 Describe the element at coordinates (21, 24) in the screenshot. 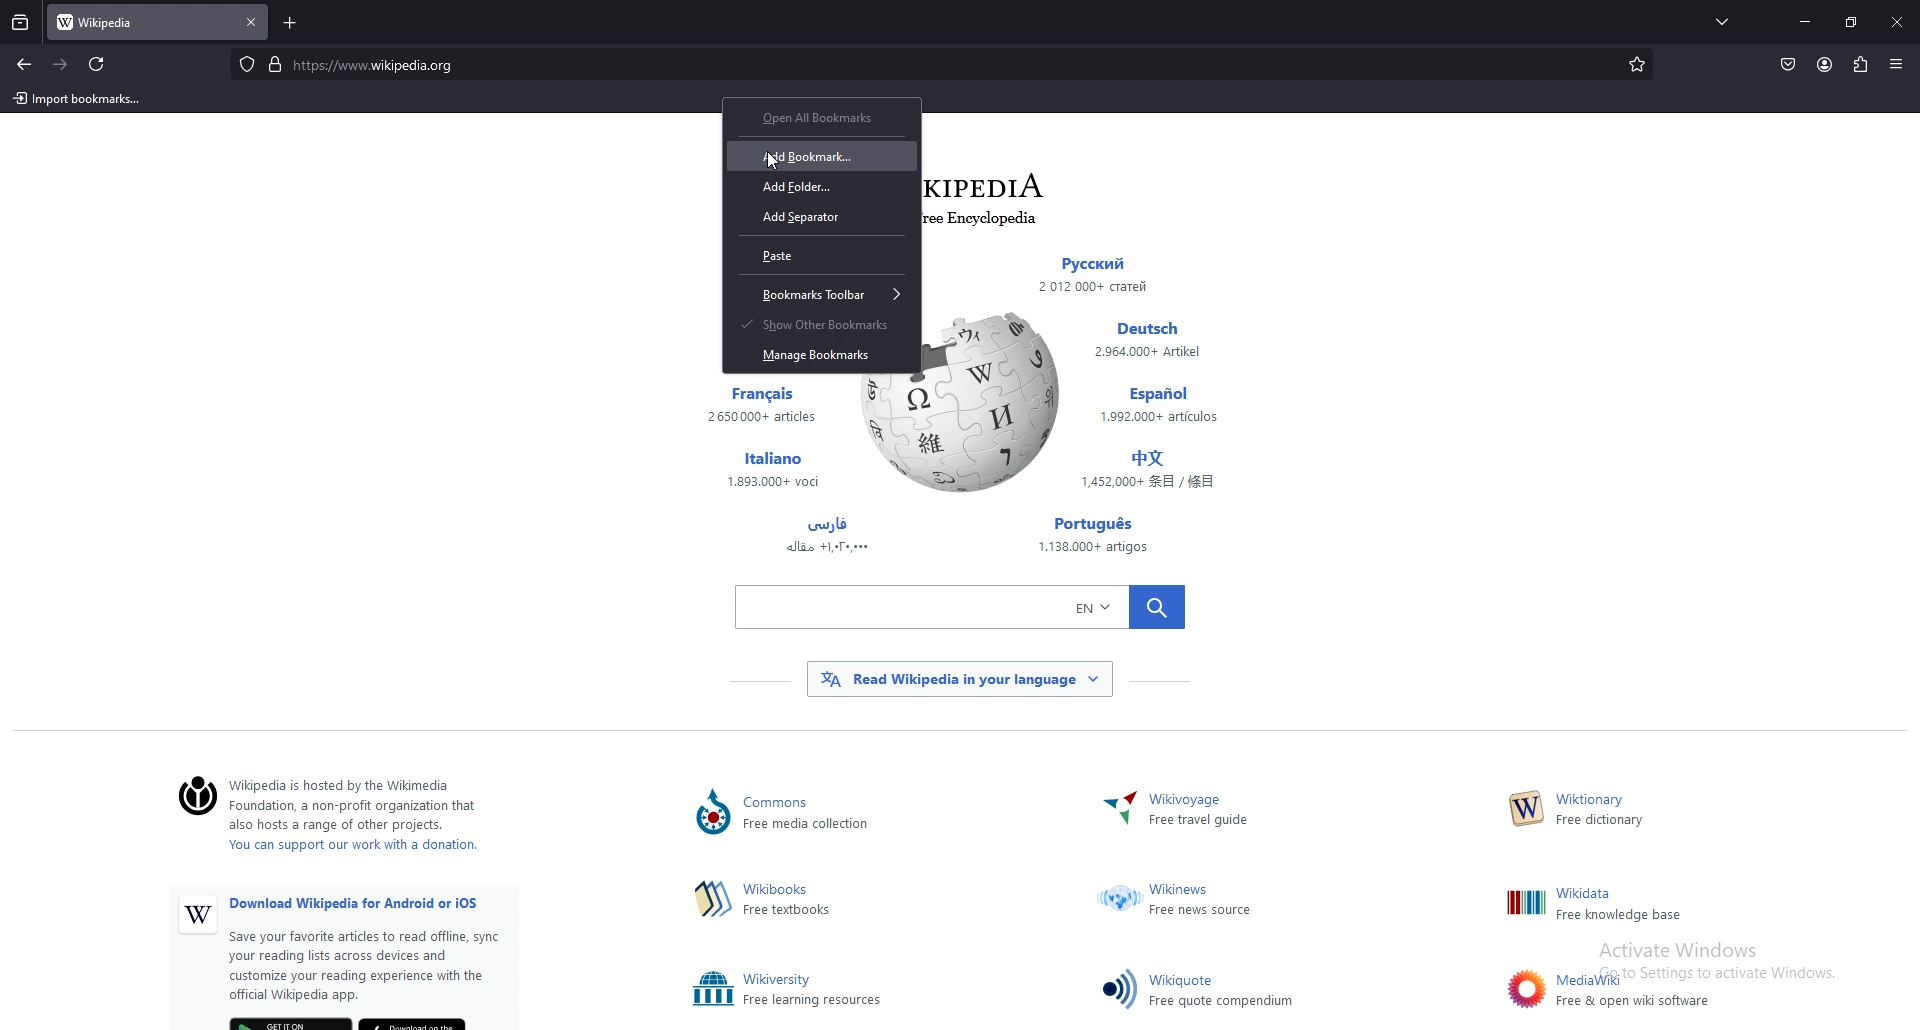

I see `recent browsing` at that location.